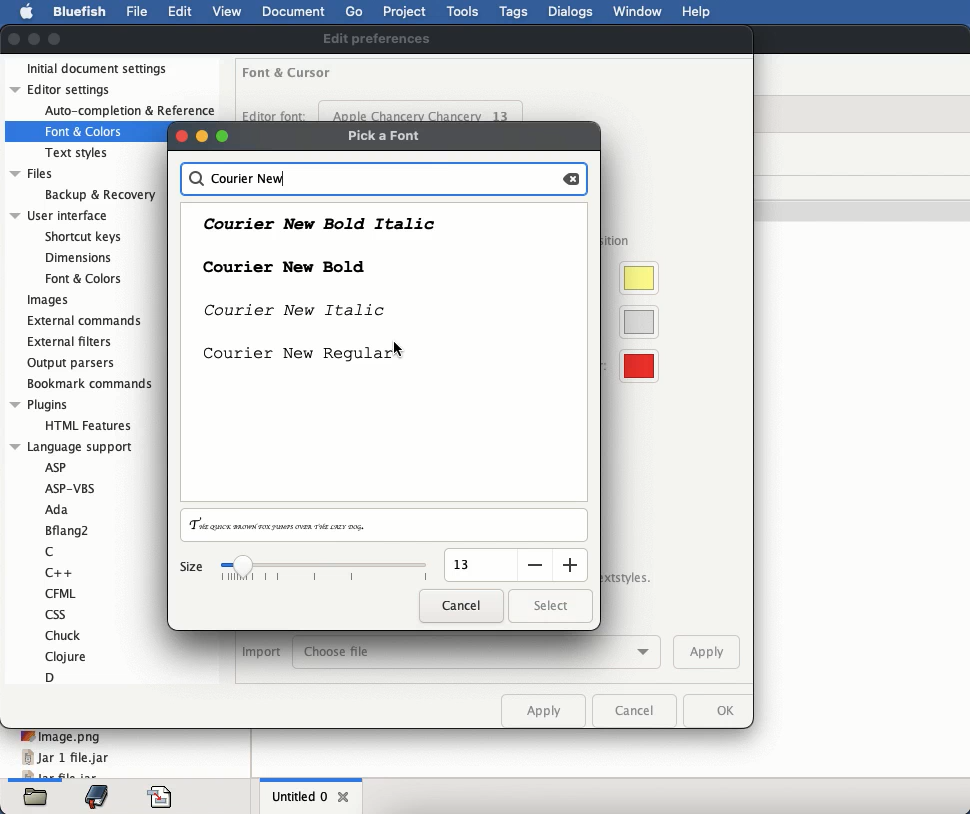  What do you see at coordinates (633, 279) in the screenshot?
I see `cursor highlight color` at bounding box center [633, 279].